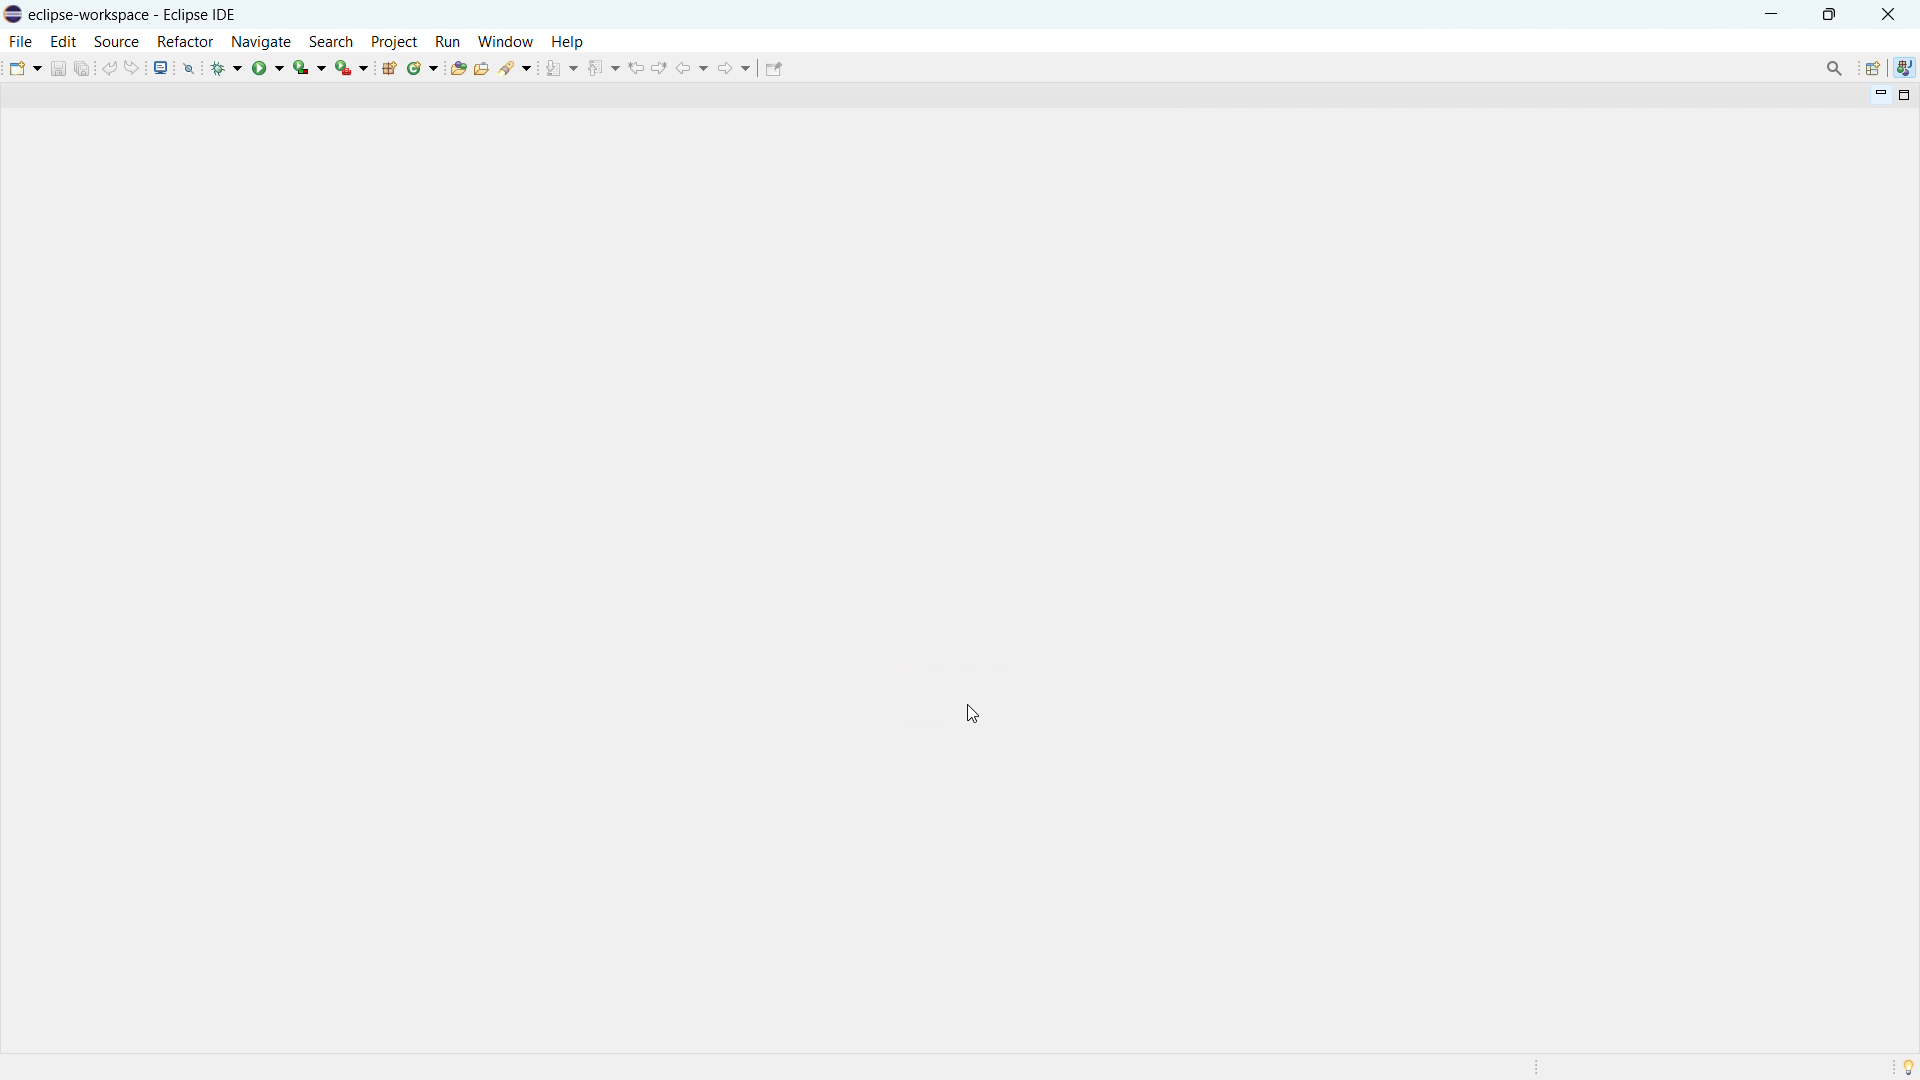 Image resolution: width=1920 pixels, height=1080 pixels. Describe the element at coordinates (134, 66) in the screenshot. I see `redo` at that location.